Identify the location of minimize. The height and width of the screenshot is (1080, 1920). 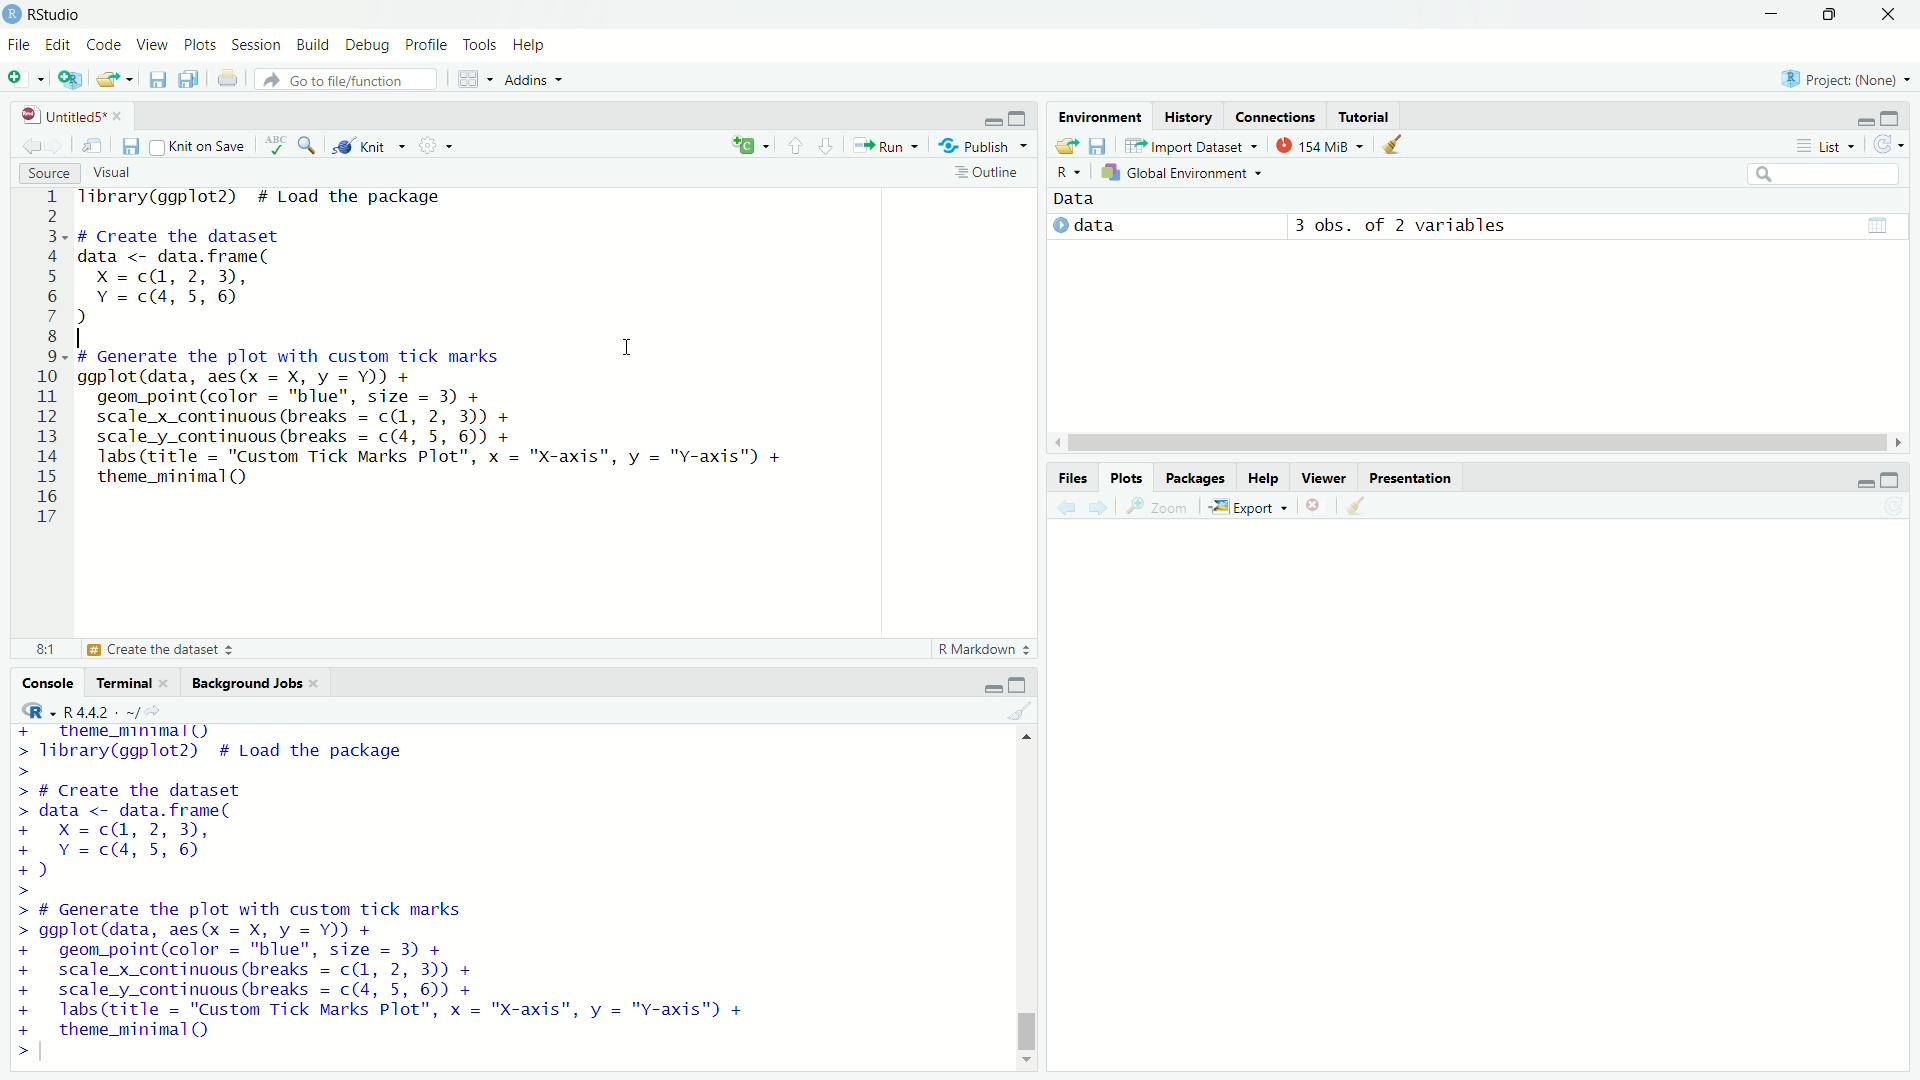
(1767, 14).